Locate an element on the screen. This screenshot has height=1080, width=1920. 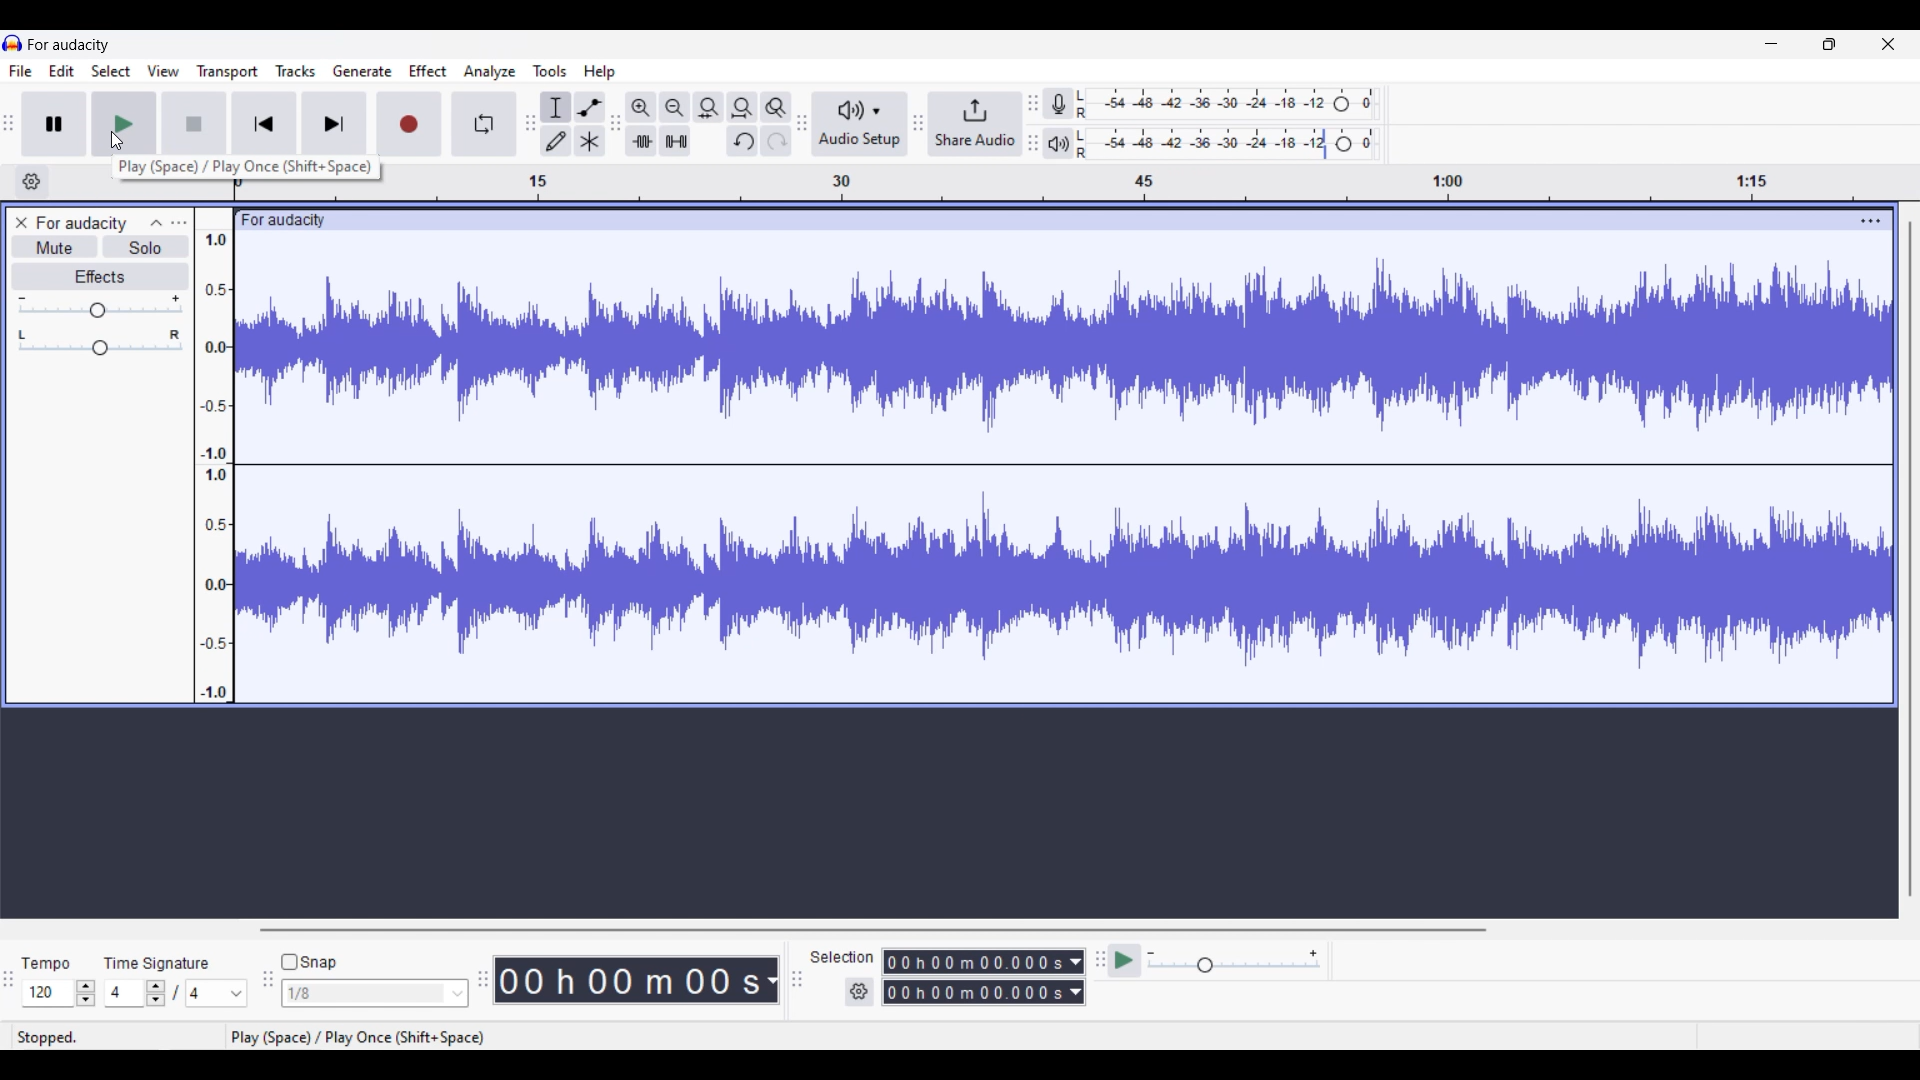
Record/Record new track is located at coordinates (410, 124).